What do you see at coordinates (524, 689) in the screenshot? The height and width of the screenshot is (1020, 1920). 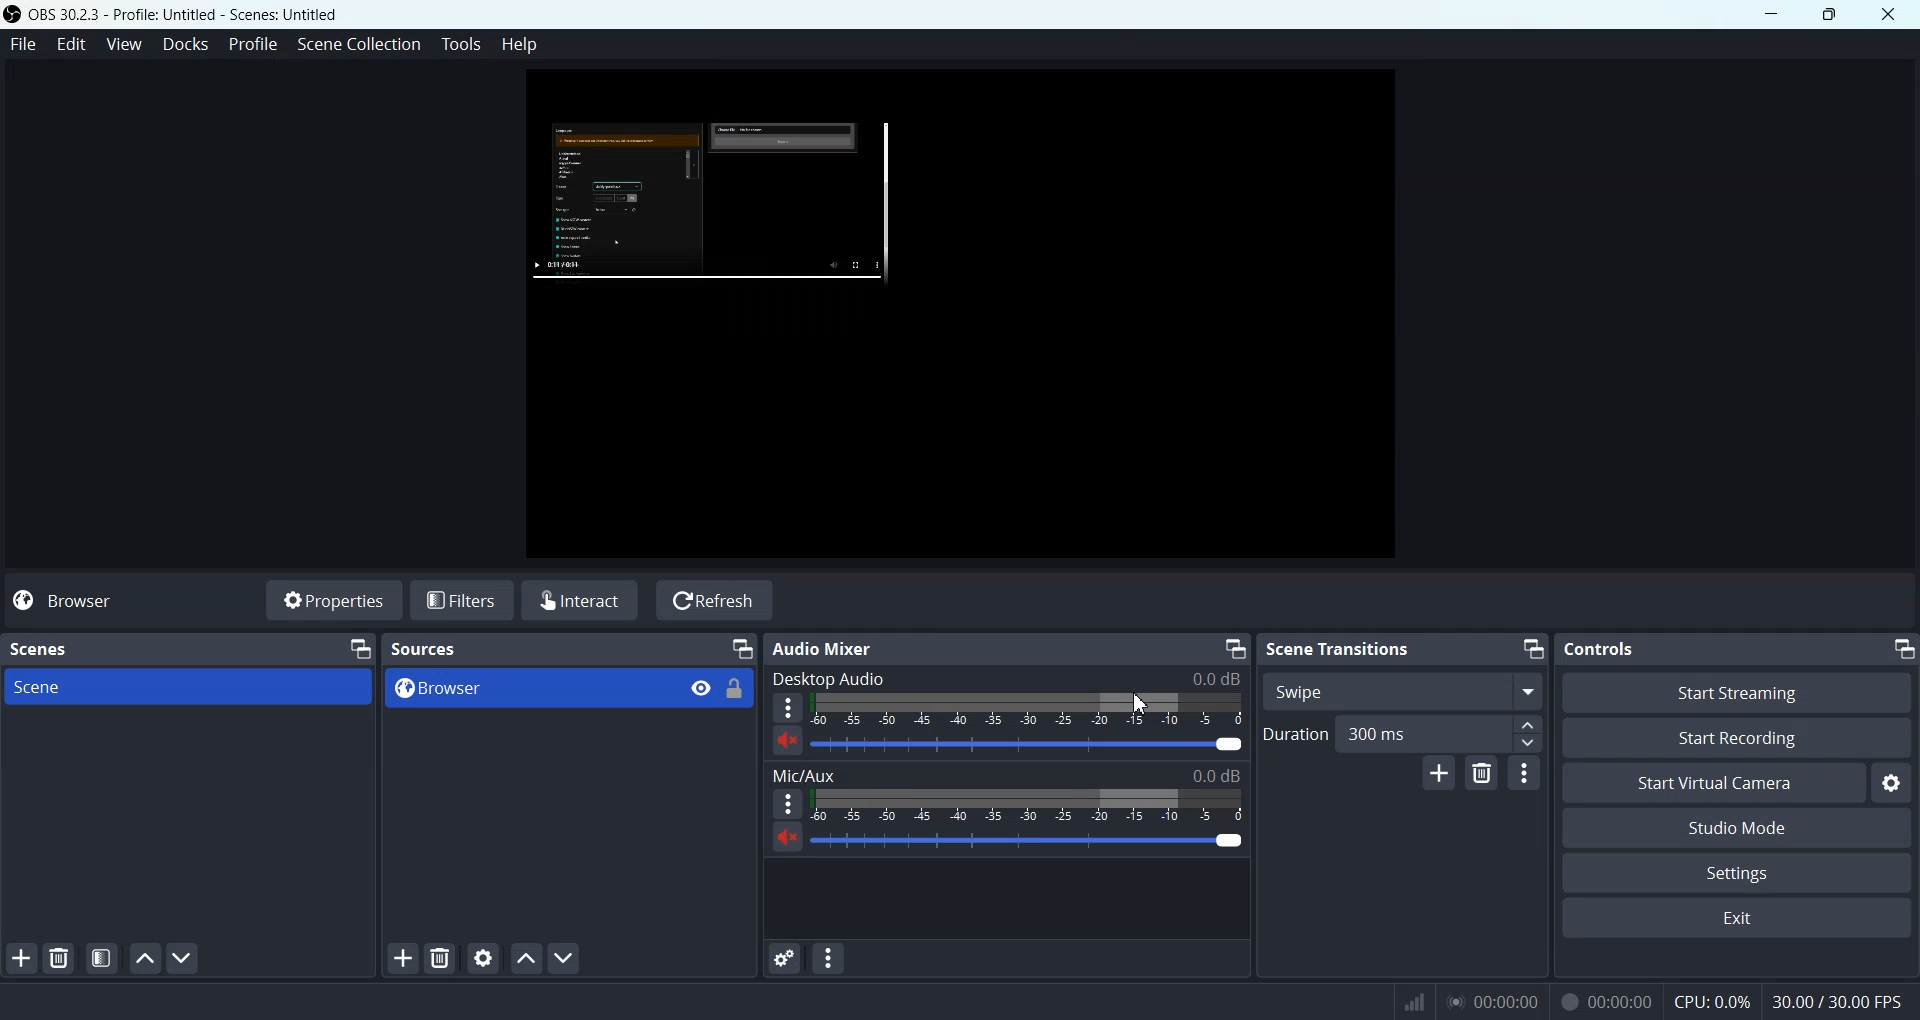 I see `Browser` at bounding box center [524, 689].